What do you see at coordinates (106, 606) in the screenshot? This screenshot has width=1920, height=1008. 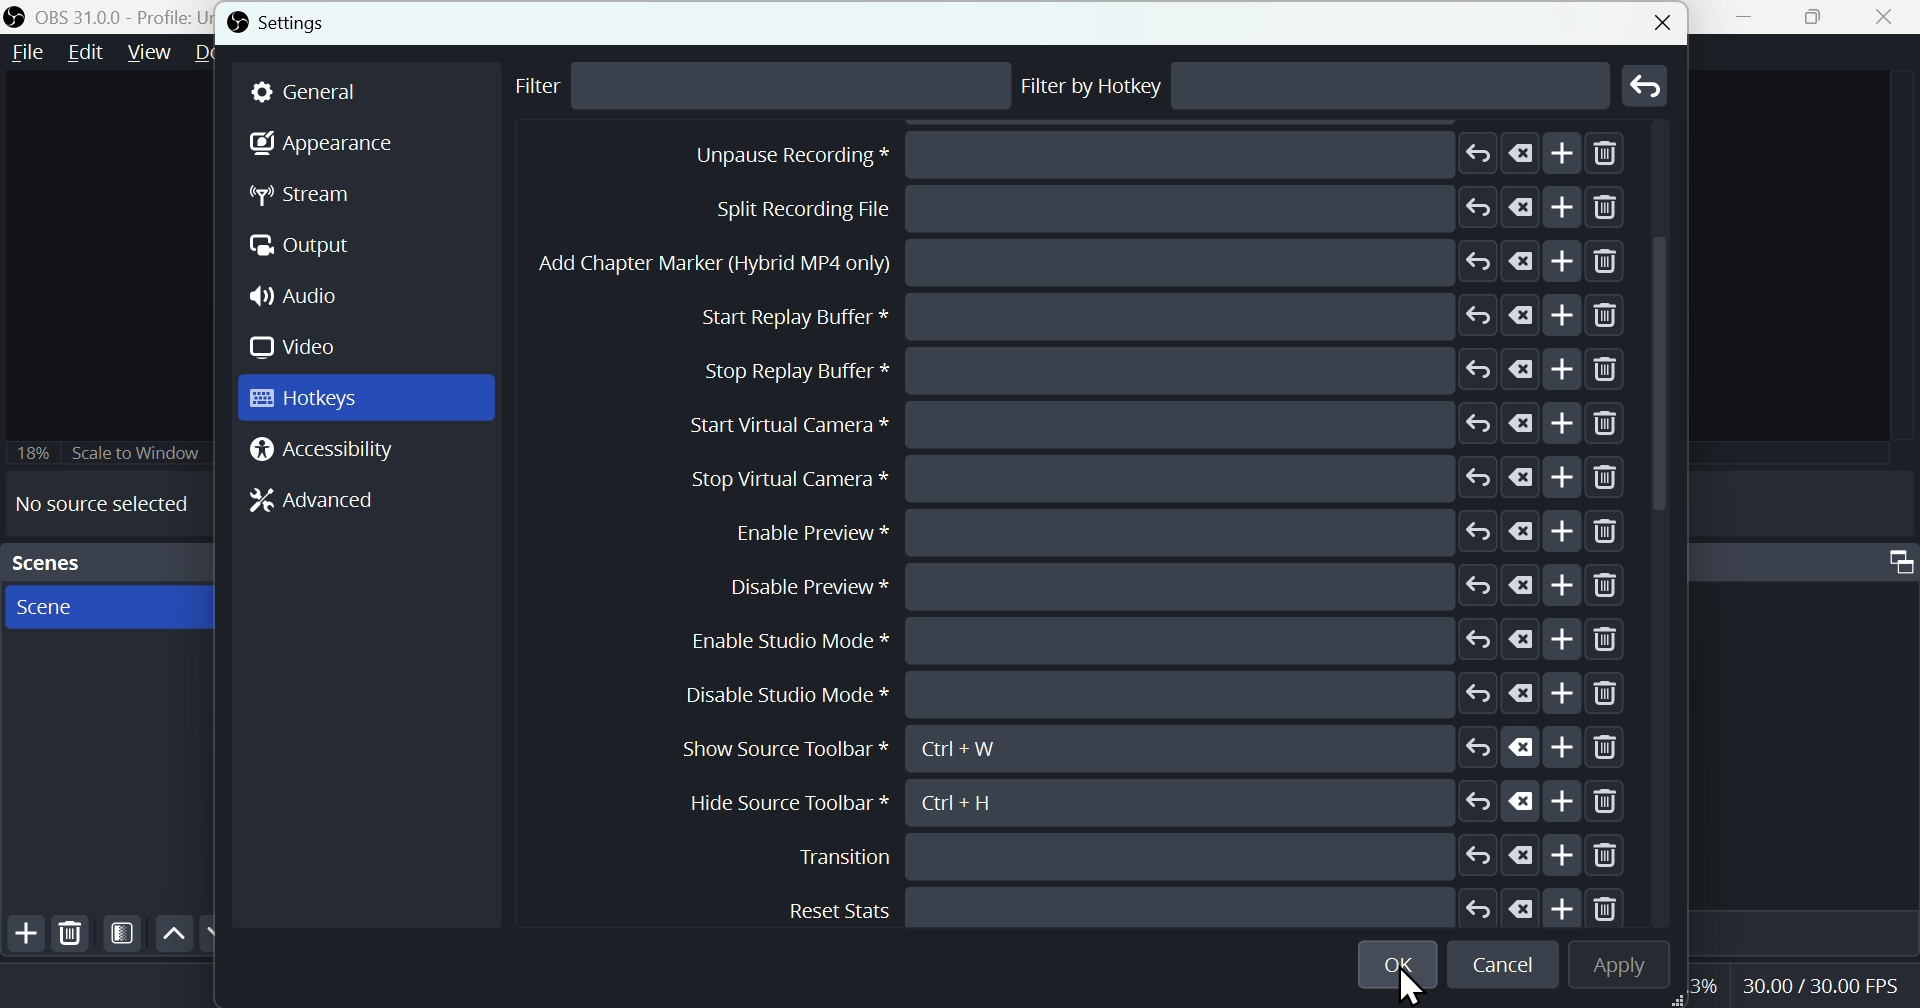 I see `scenes` at bounding box center [106, 606].